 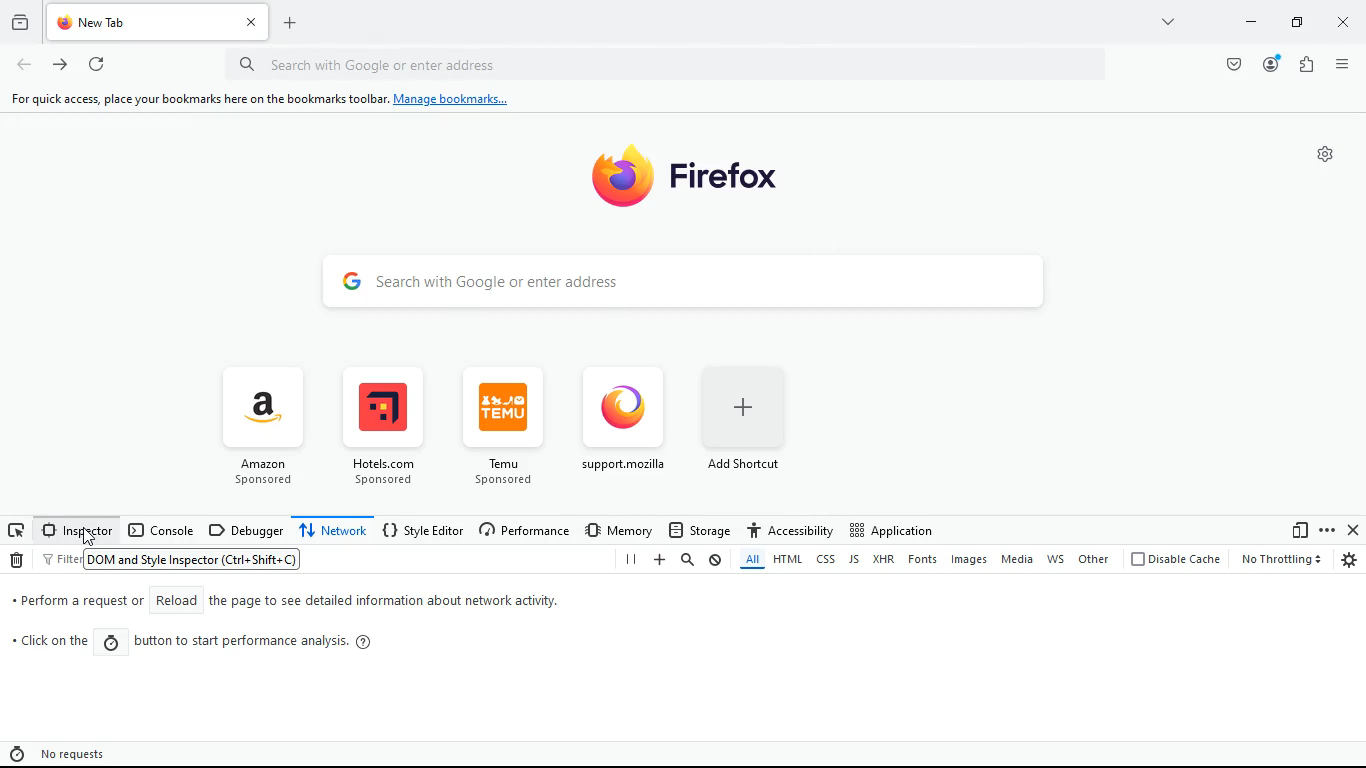 What do you see at coordinates (890, 529) in the screenshot?
I see `application` at bounding box center [890, 529].